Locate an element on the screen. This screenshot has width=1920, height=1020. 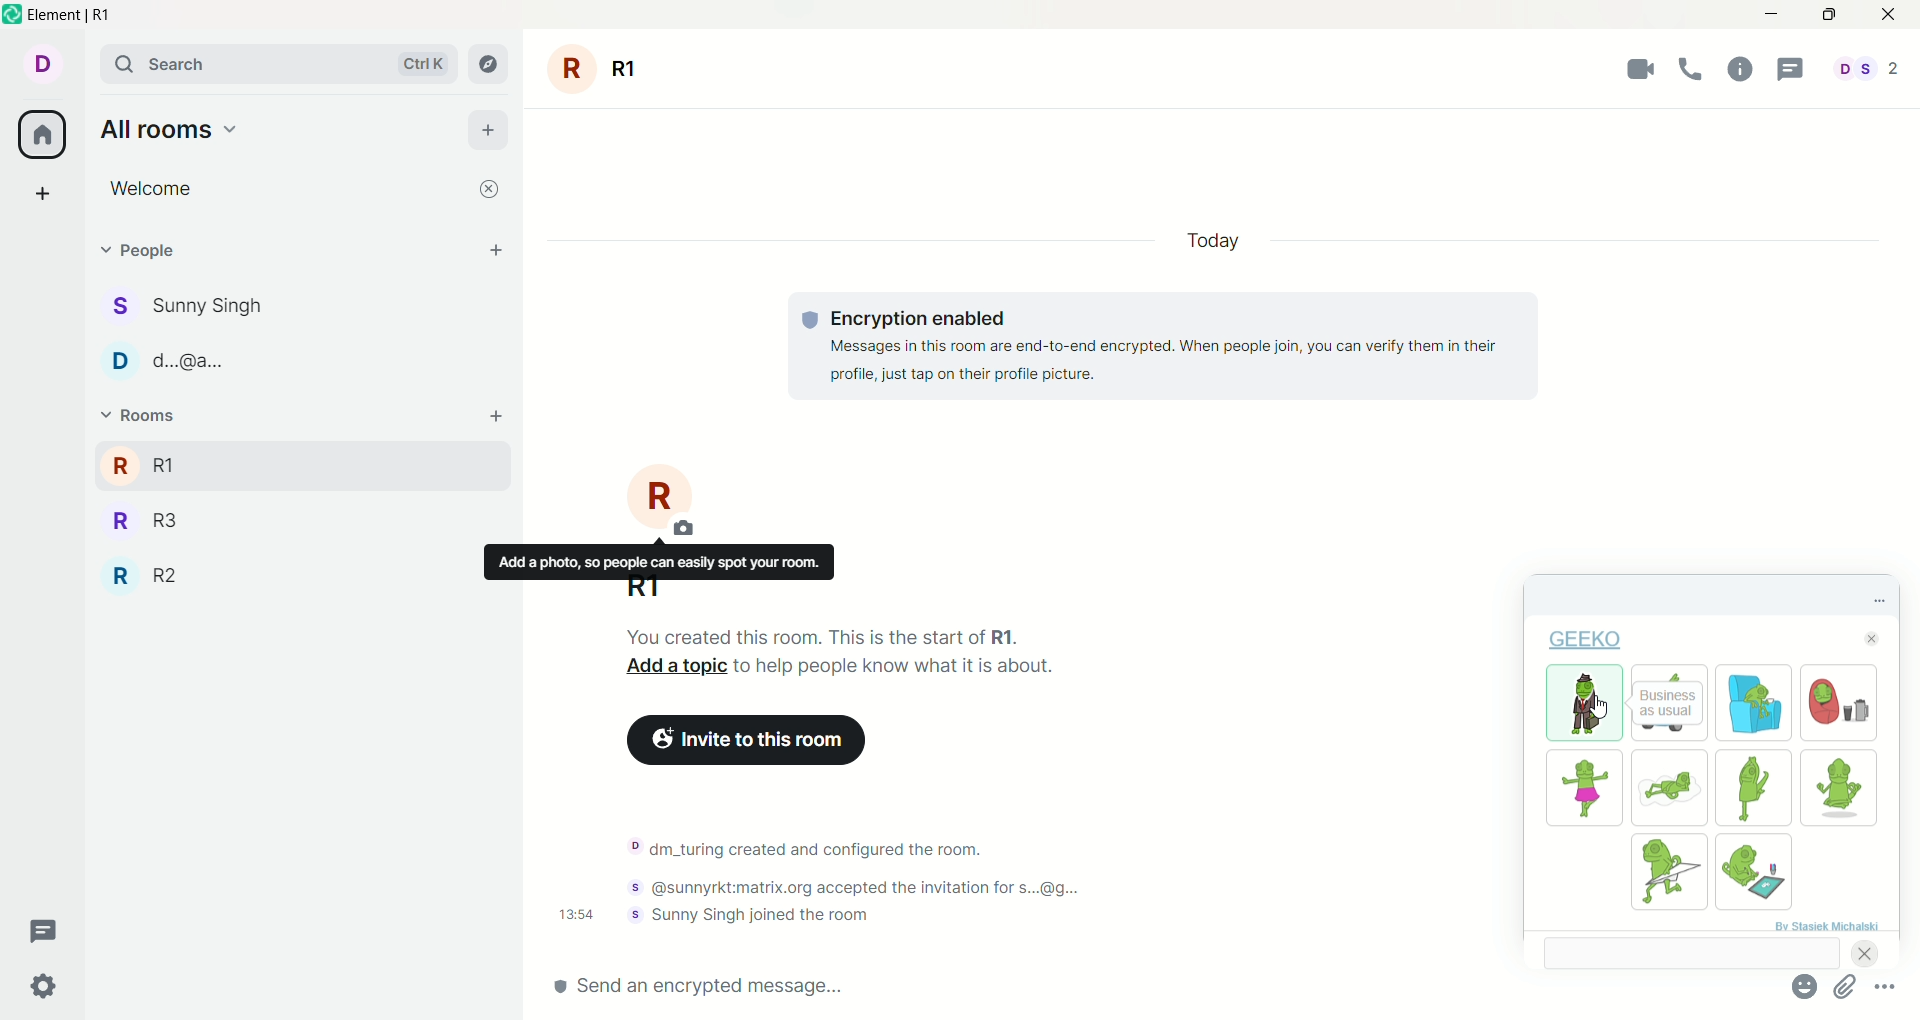
Geeko see you later sticker is located at coordinates (1669, 733).